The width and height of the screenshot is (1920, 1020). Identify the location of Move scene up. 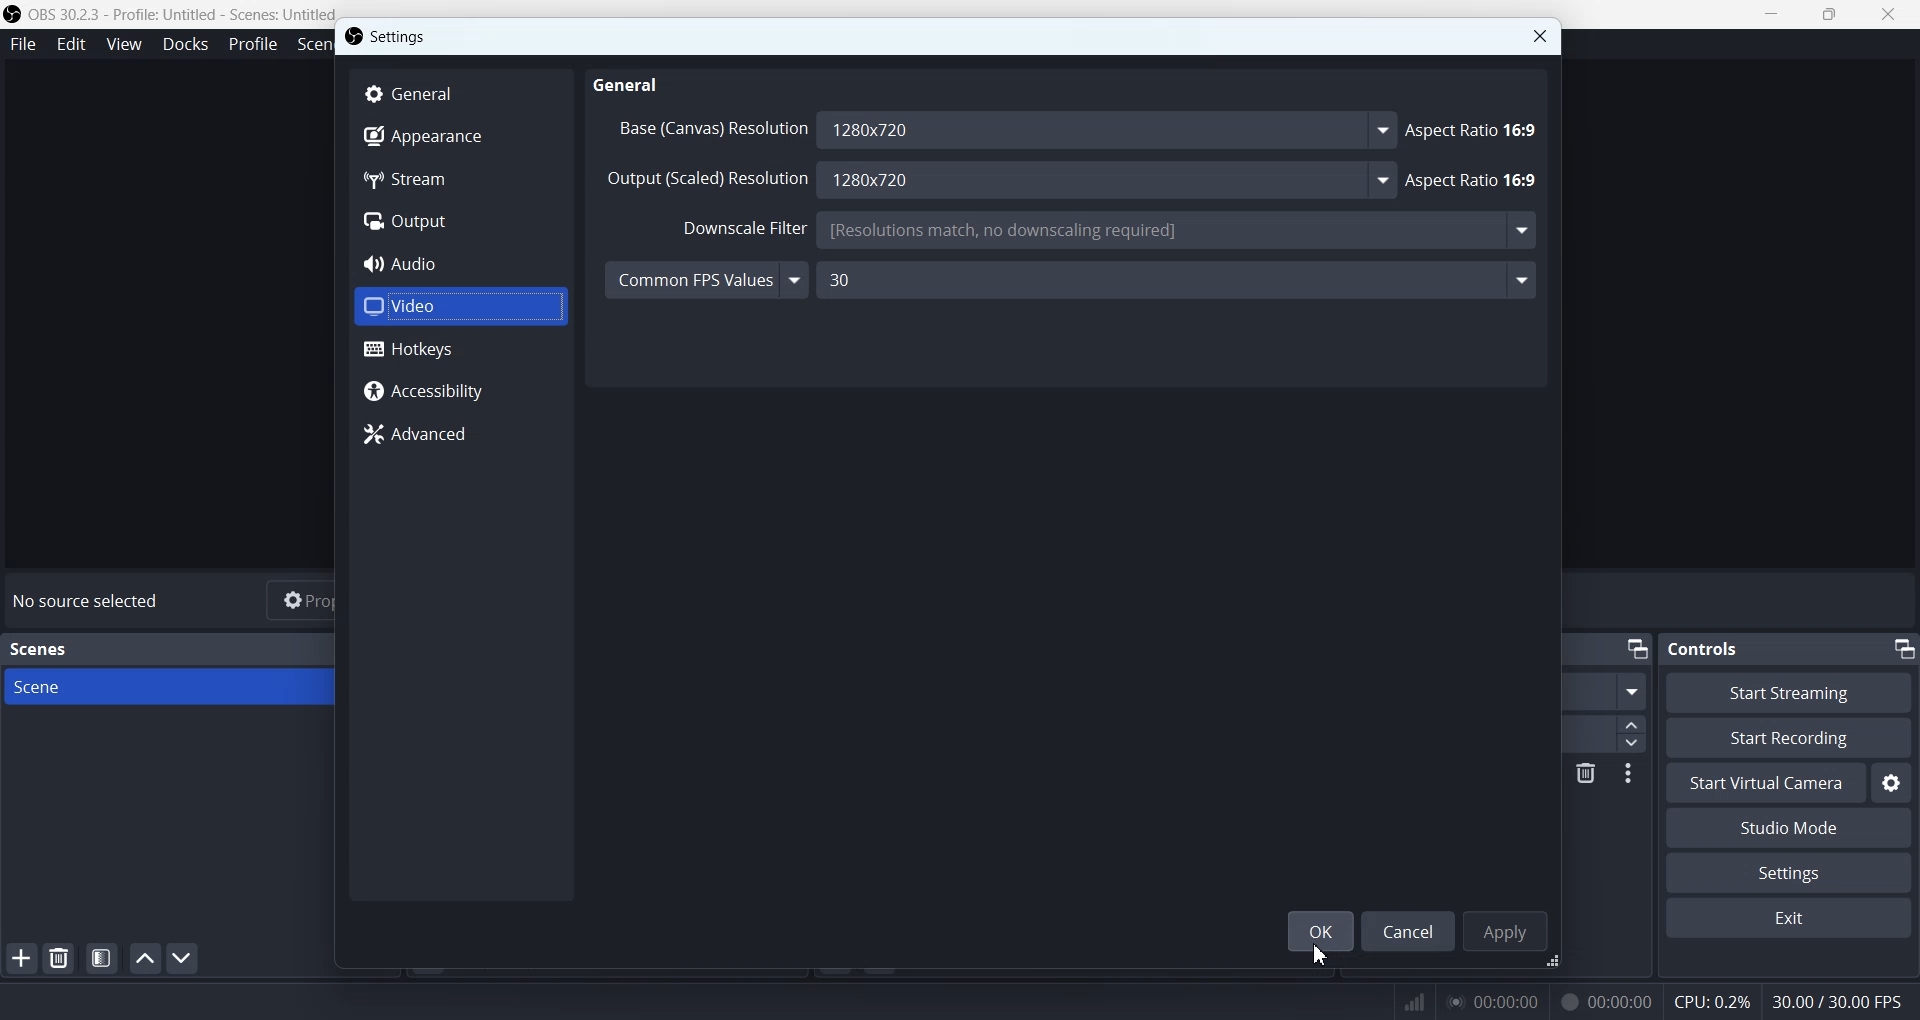
(144, 958).